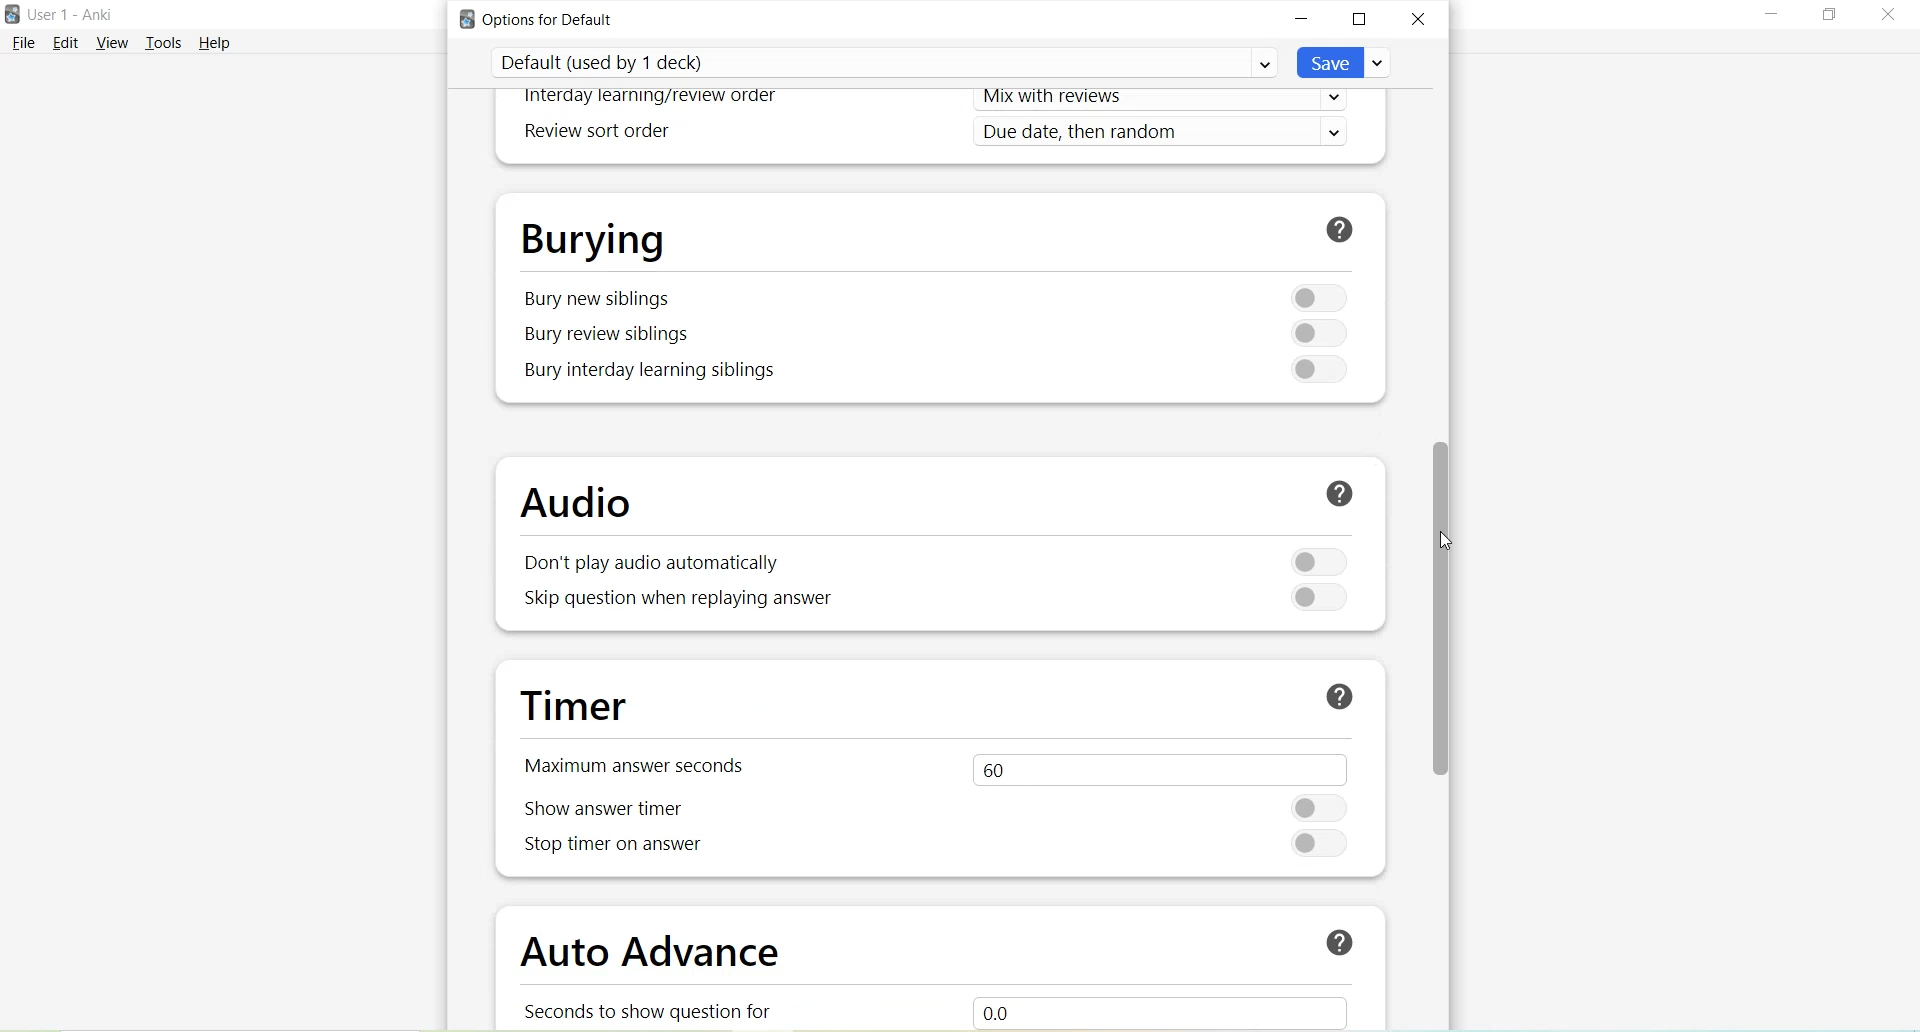 Image resolution: width=1920 pixels, height=1032 pixels. What do you see at coordinates (12, 15) in the screenshot?
I see `Logo` at bounding box center [12, 15].